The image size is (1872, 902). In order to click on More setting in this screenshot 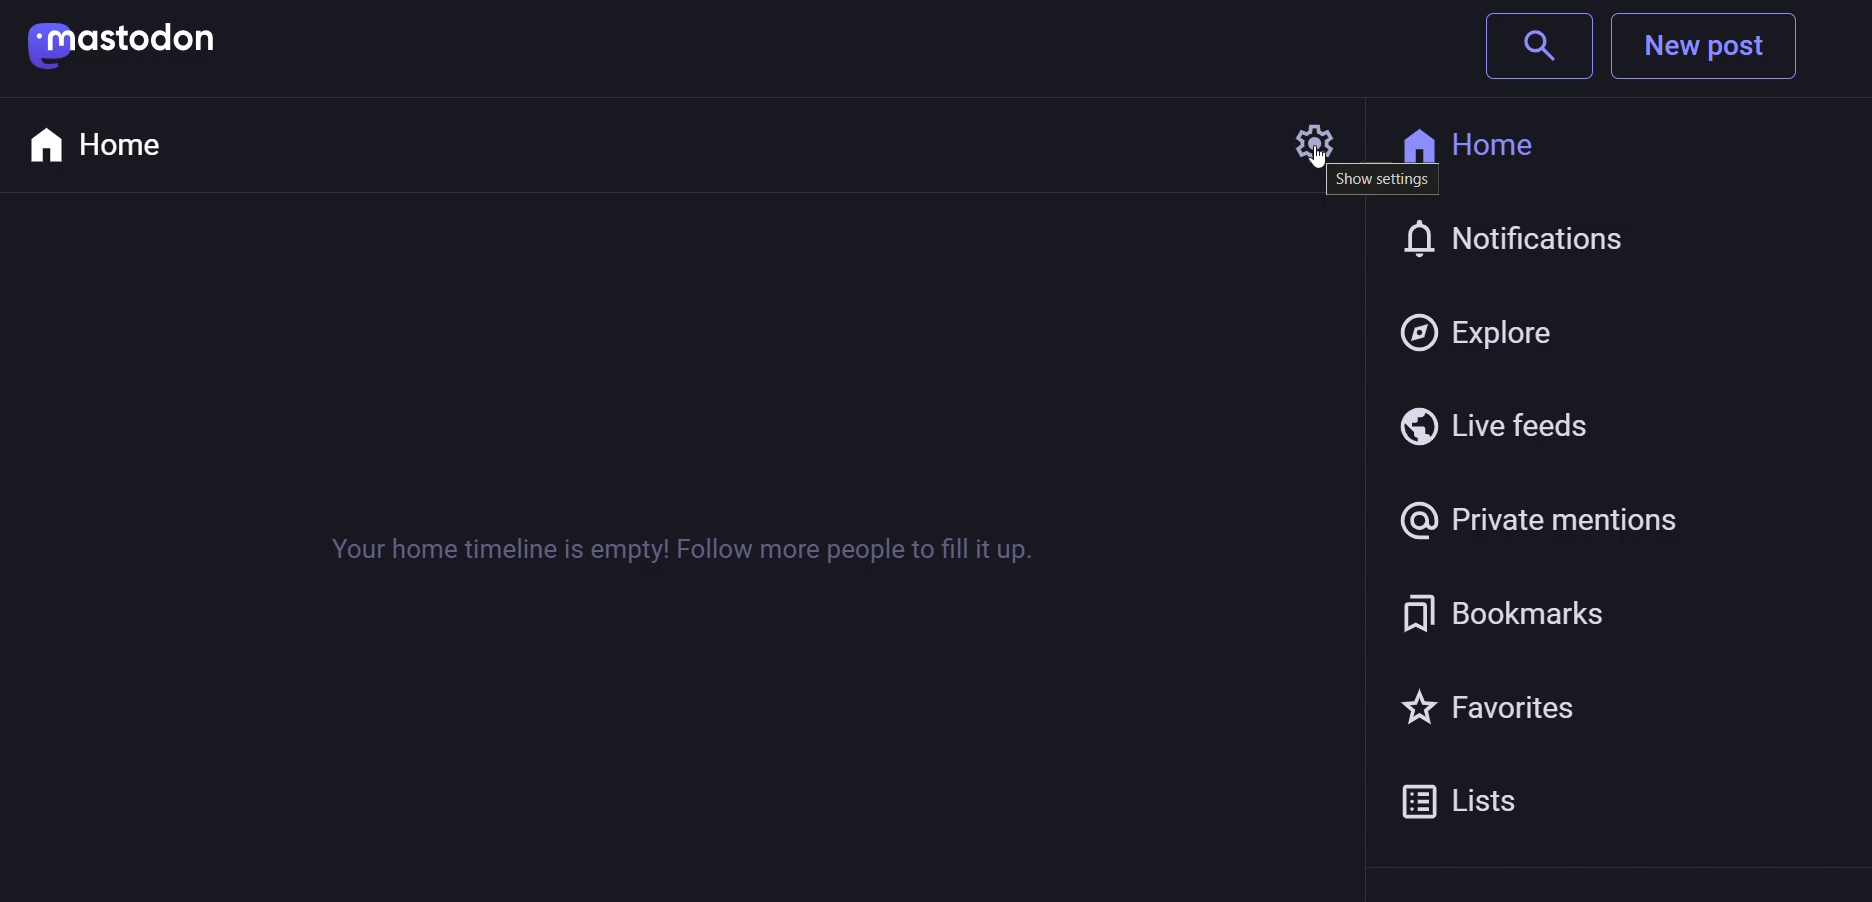, I will do `click(1400, 179)`.